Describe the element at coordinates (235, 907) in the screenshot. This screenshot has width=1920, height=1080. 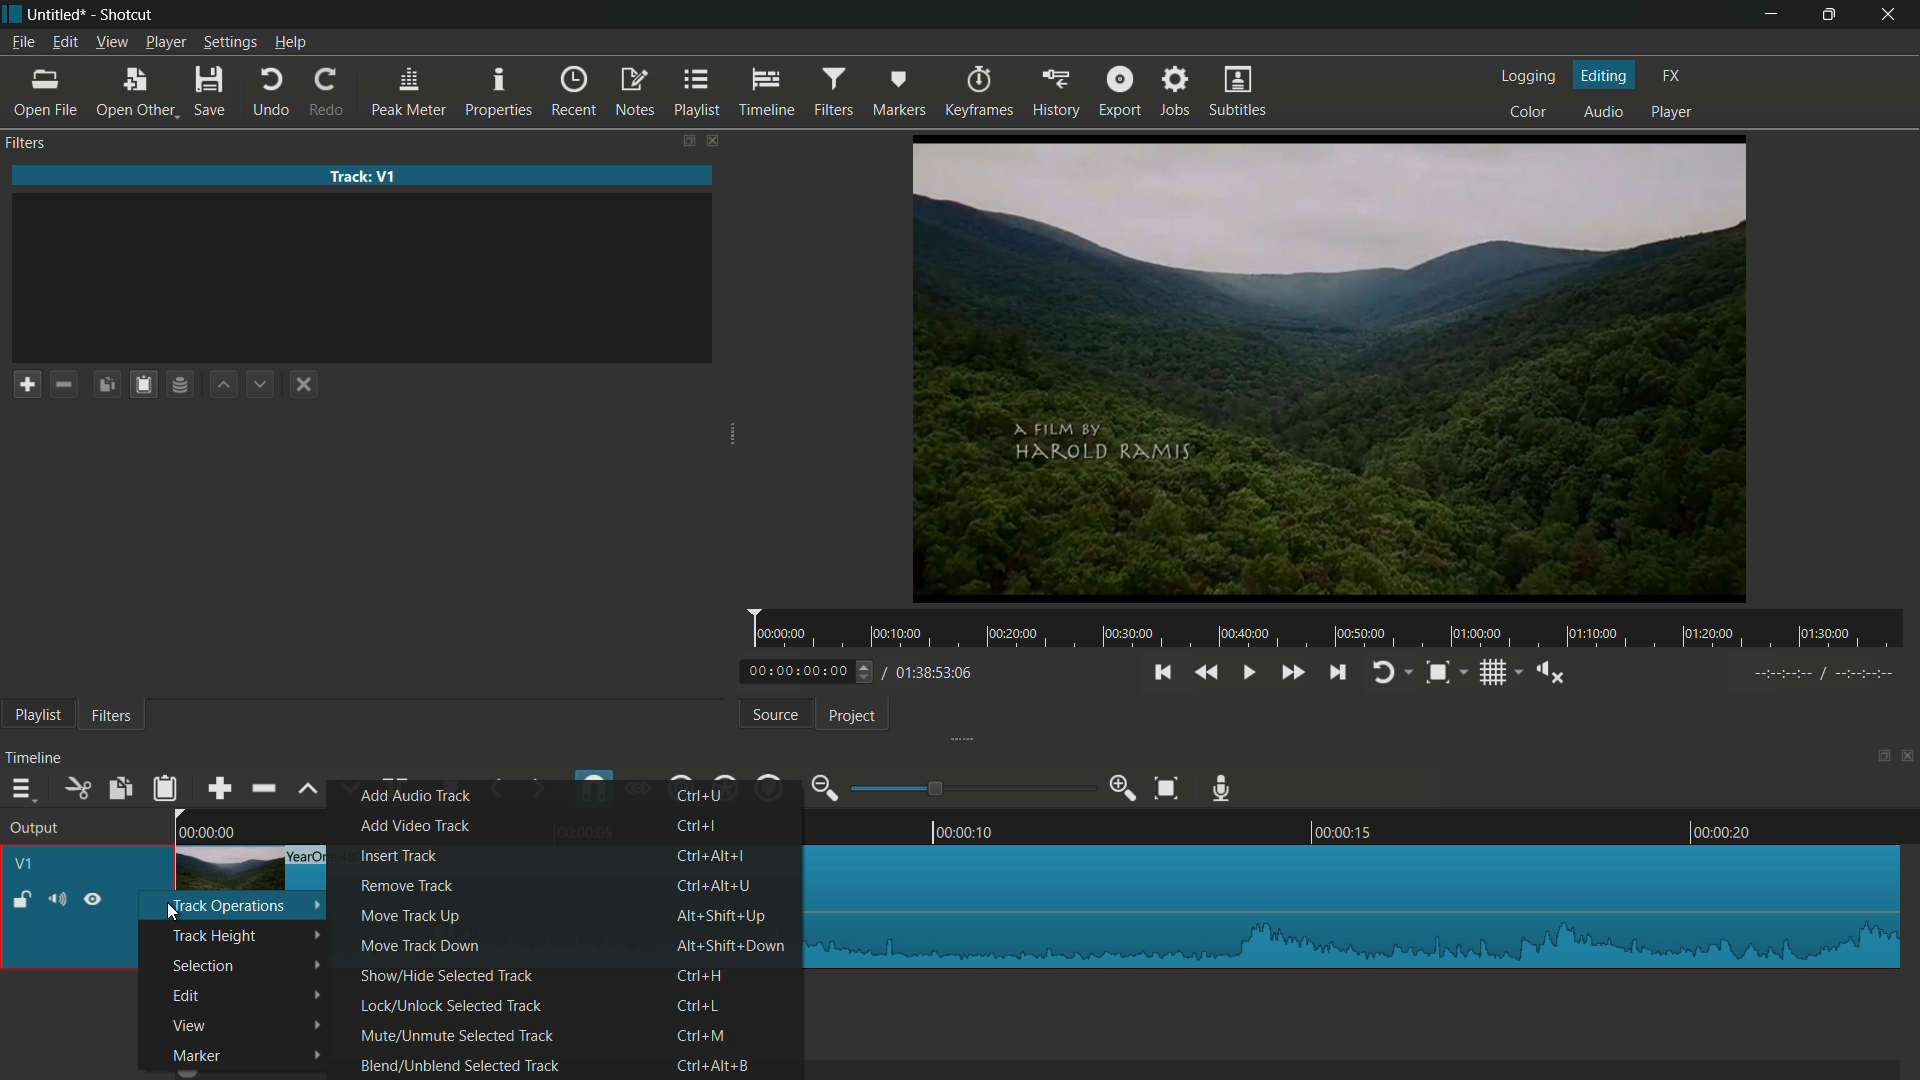
I see `track operation` at that location.